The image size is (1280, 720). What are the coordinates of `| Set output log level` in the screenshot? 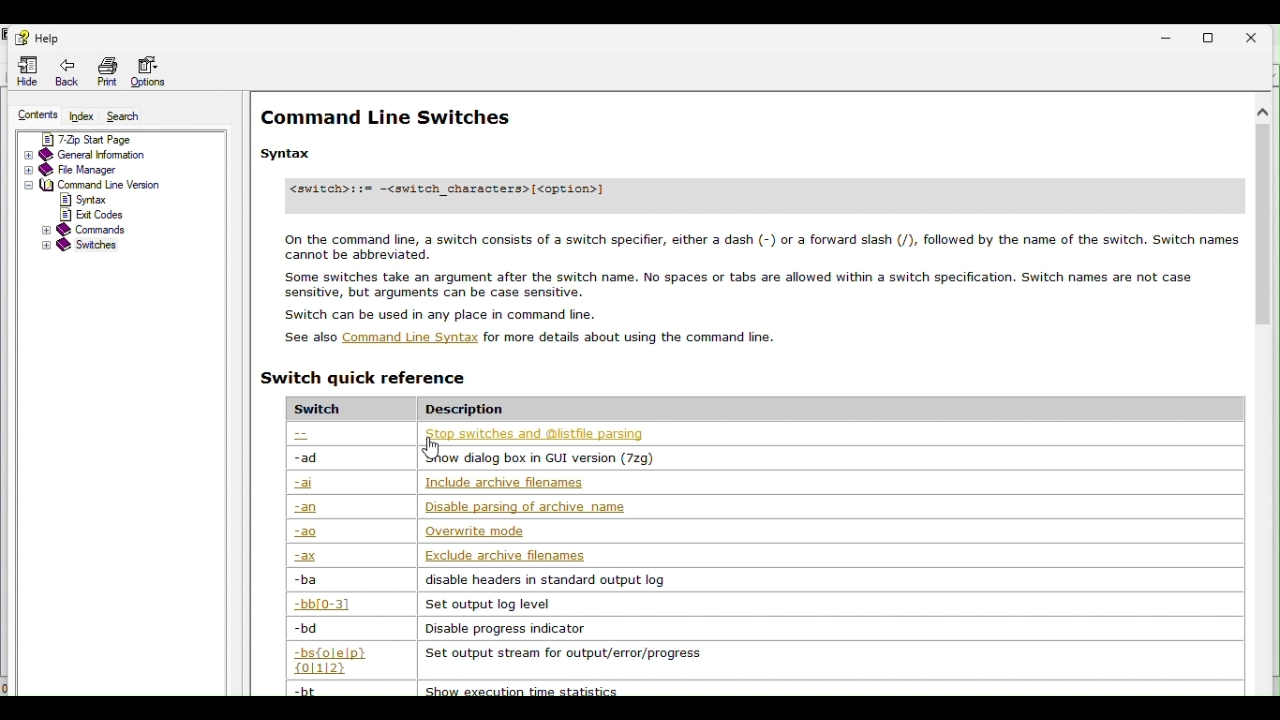 It's located at (488, 603).